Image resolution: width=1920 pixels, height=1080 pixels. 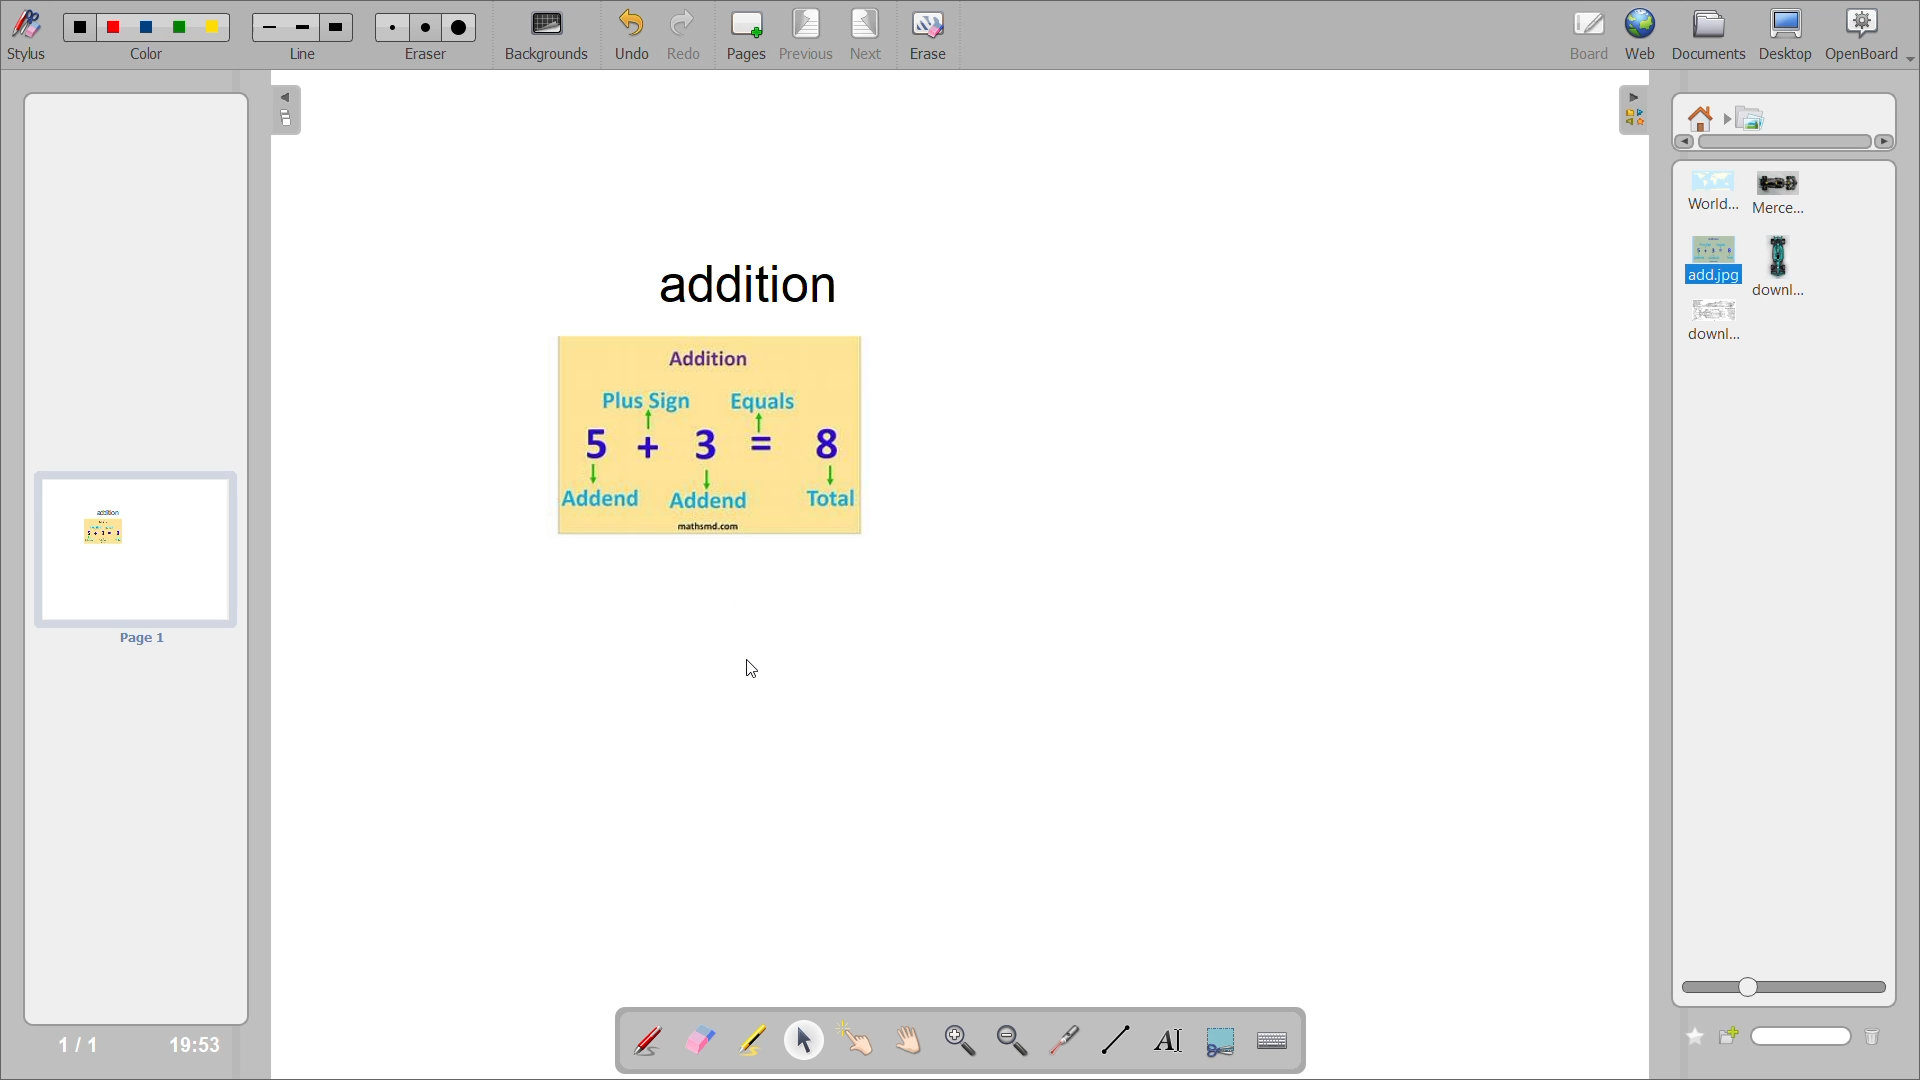 I want to click on web, so click(x=1645, y=32).